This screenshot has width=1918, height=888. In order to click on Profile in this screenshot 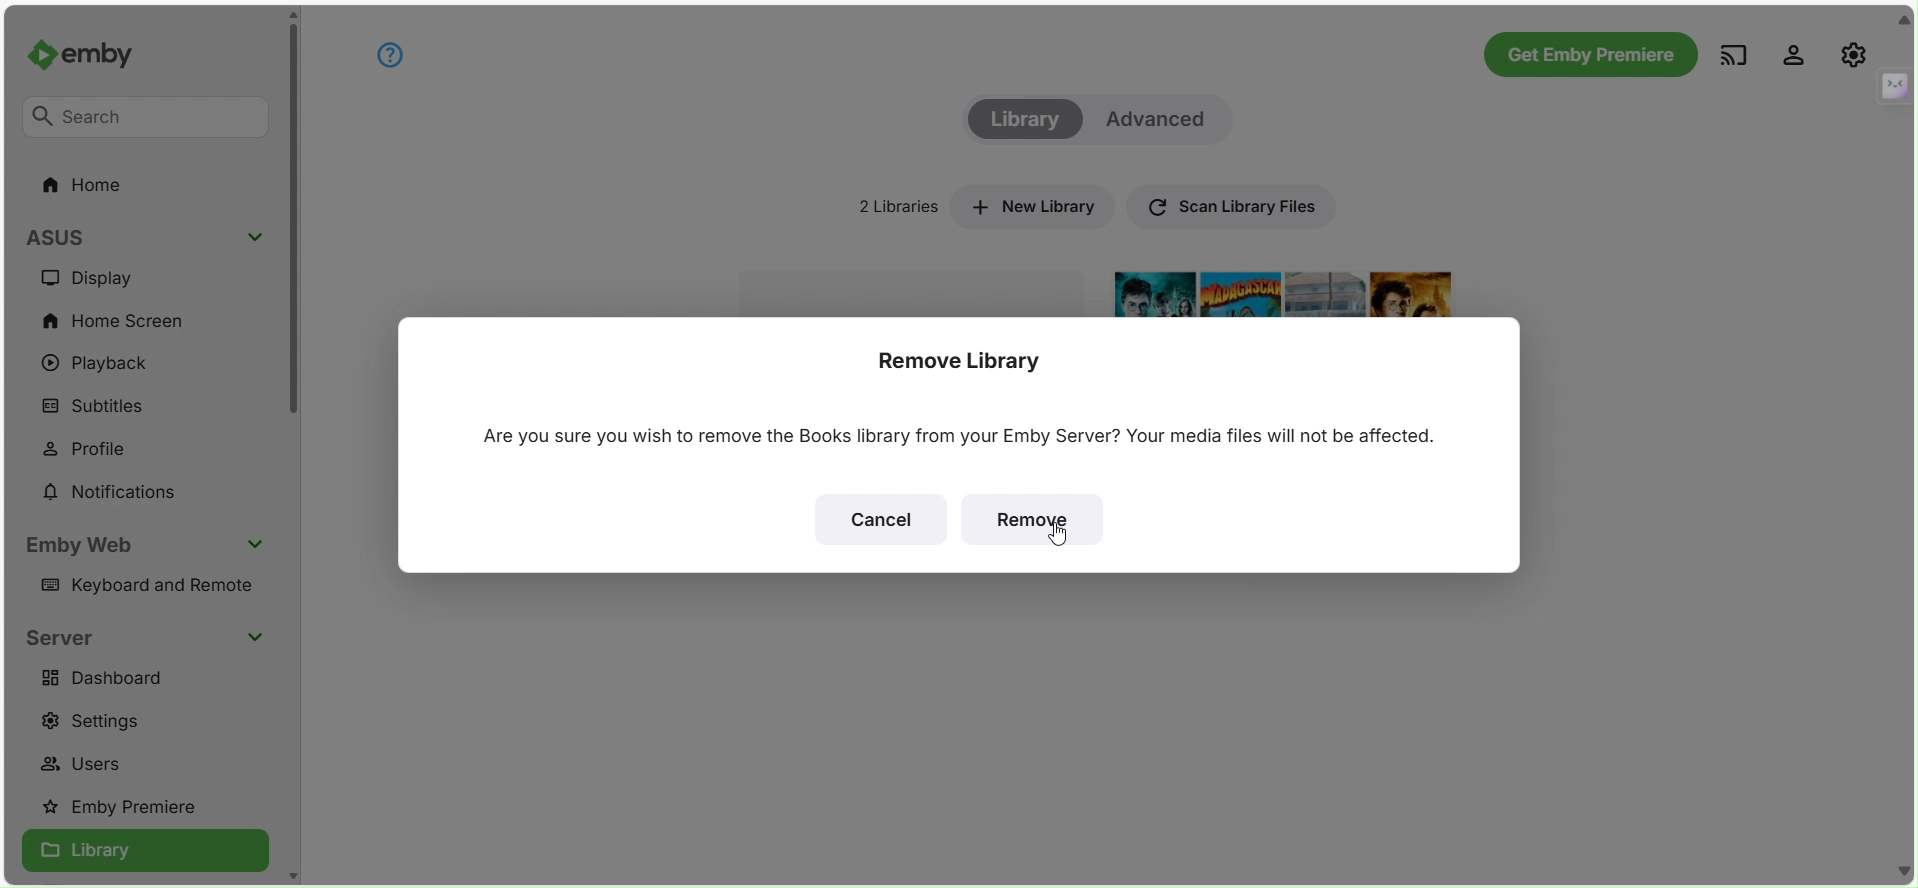, I will do `click(99, 448)`.